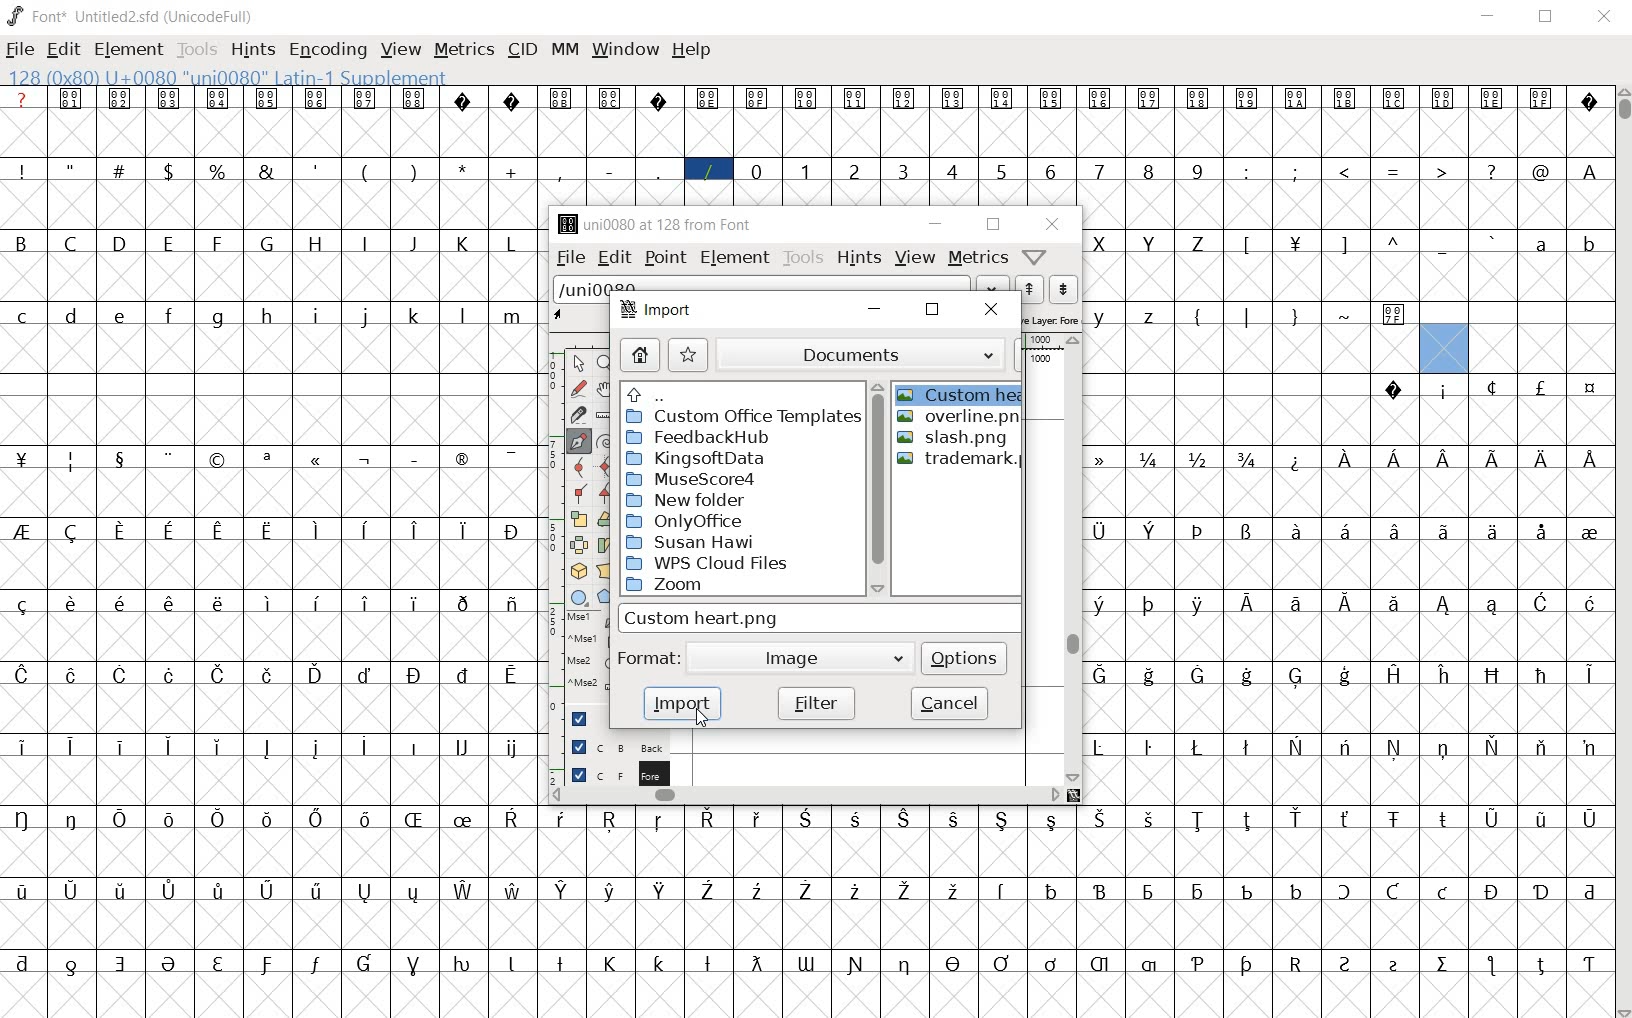  I want to click on glyph, so click(1099, 244).